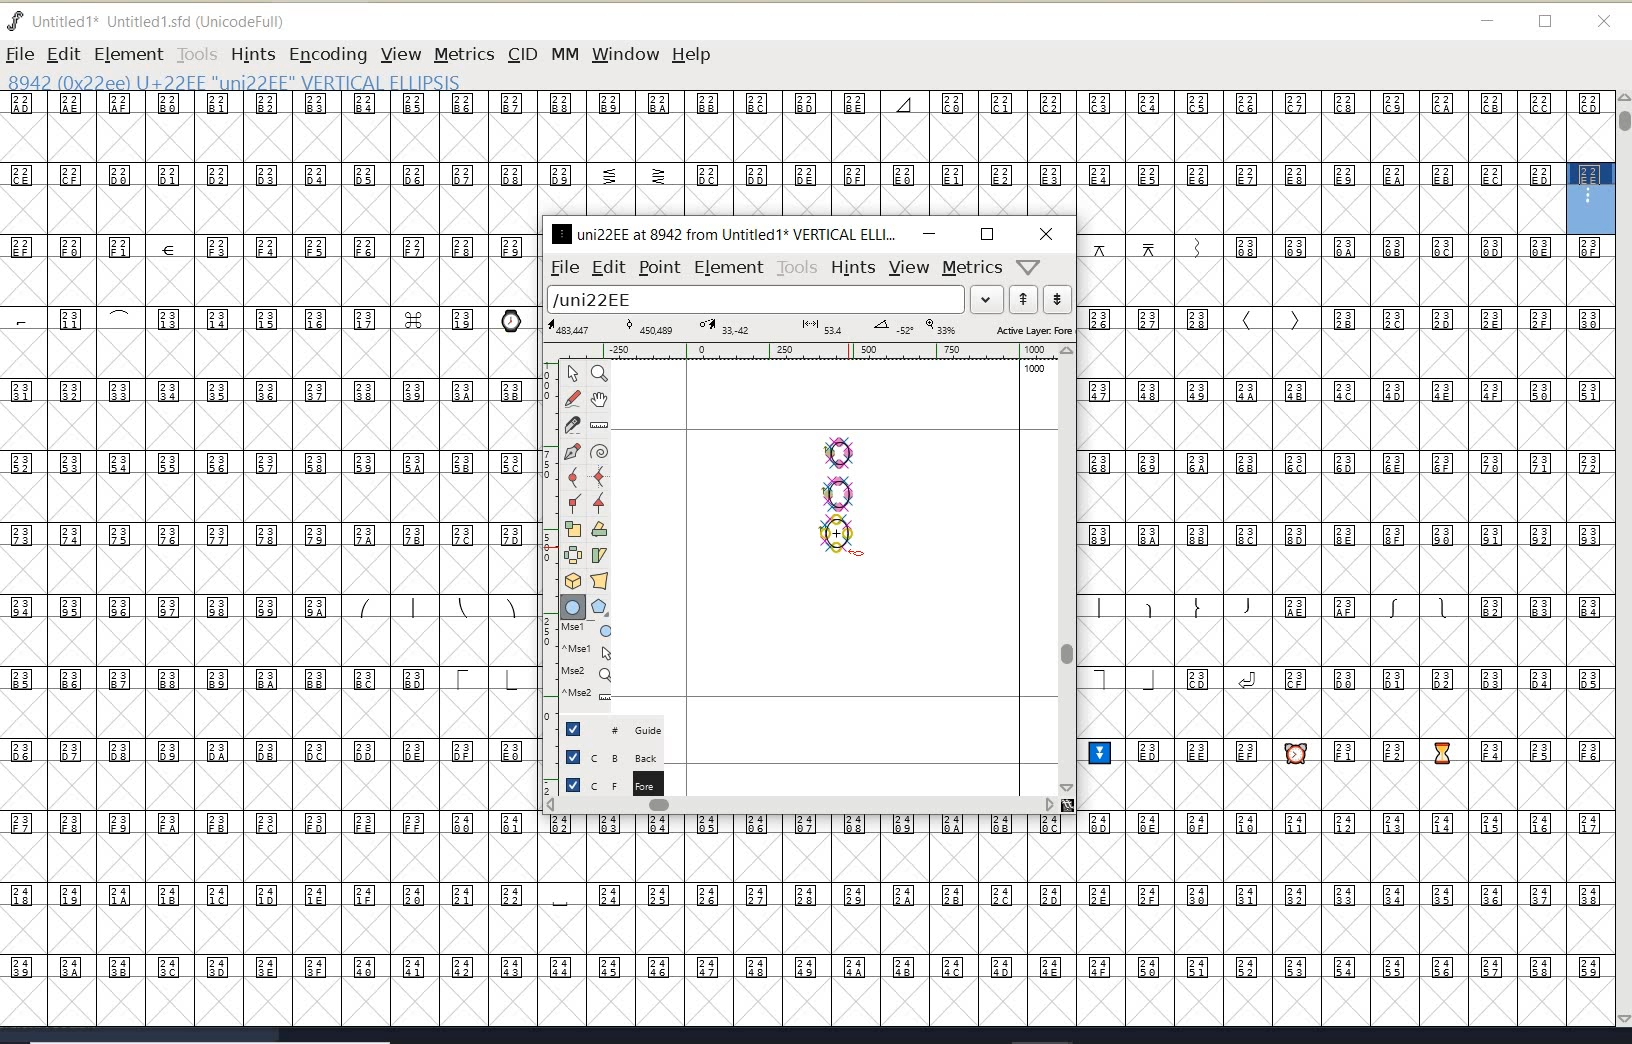 This screenshot has height=1044, width=1632. Describe the element at coordinates (599, 373) in the screenshot. I see `magnify` at that location.